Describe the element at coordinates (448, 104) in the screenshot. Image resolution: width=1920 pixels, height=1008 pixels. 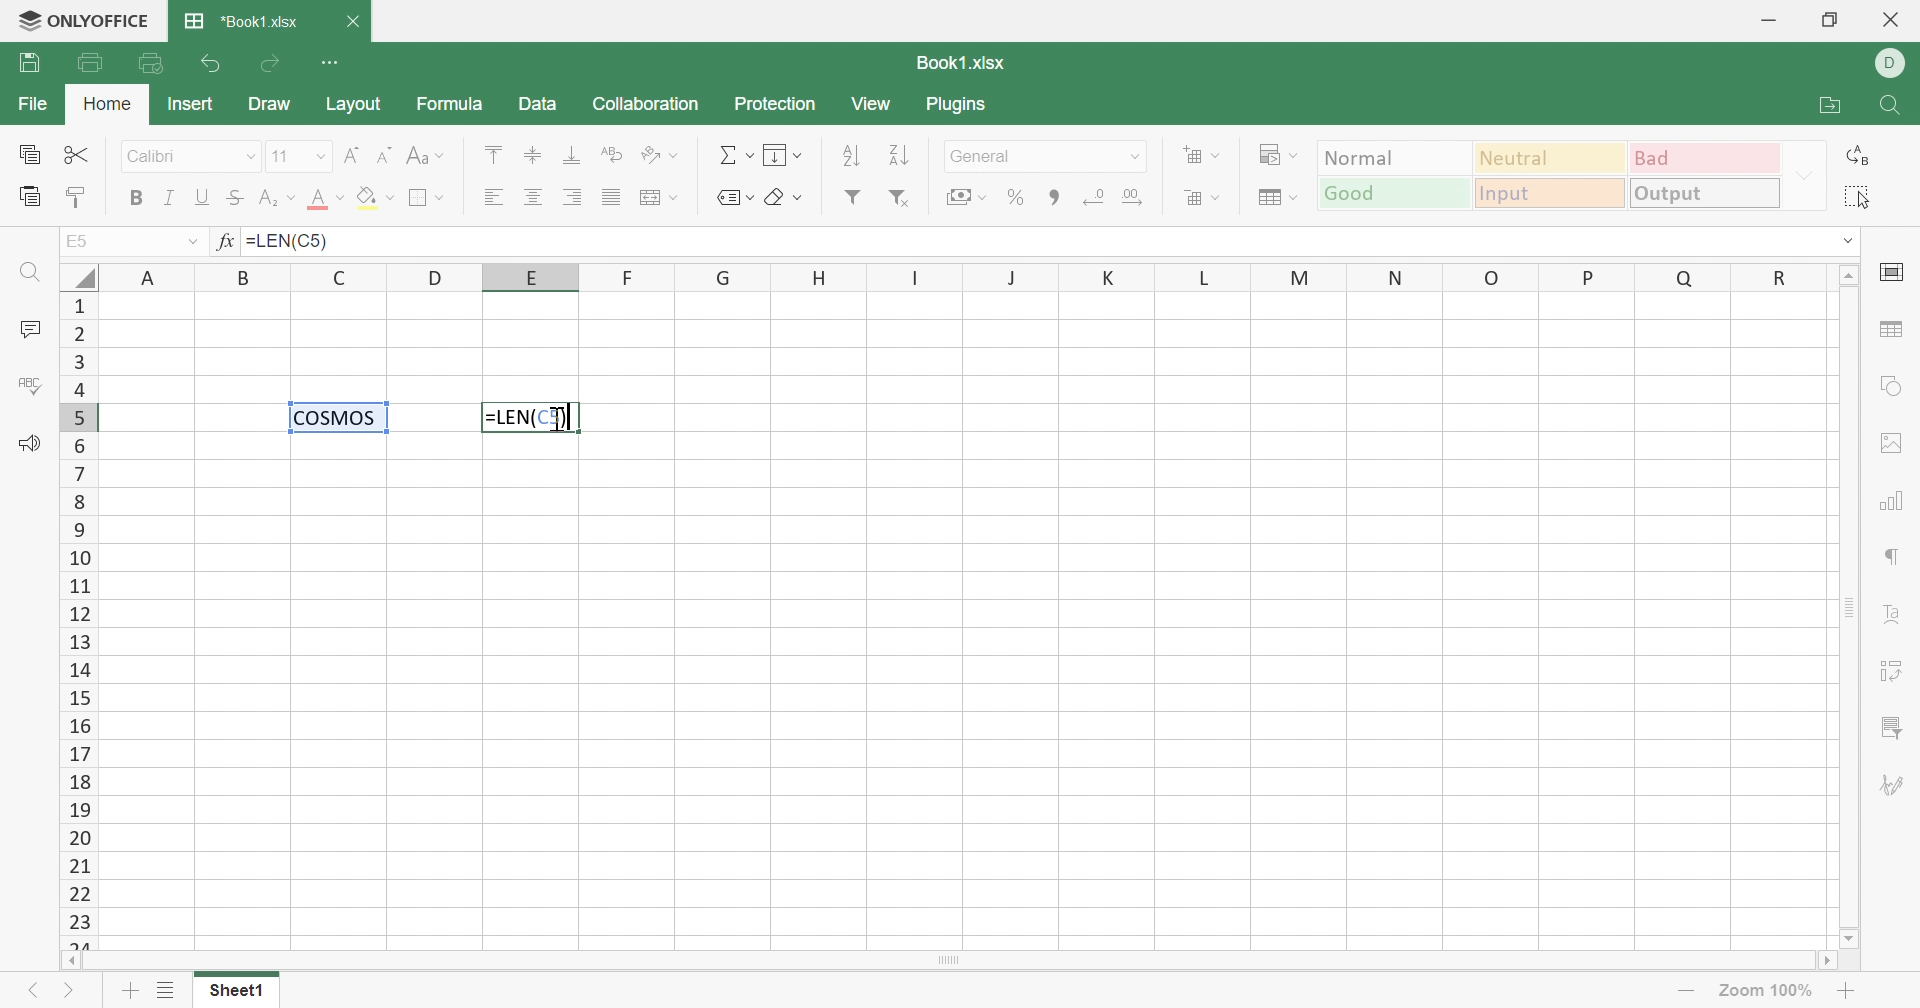
I see `Formula` at that location.